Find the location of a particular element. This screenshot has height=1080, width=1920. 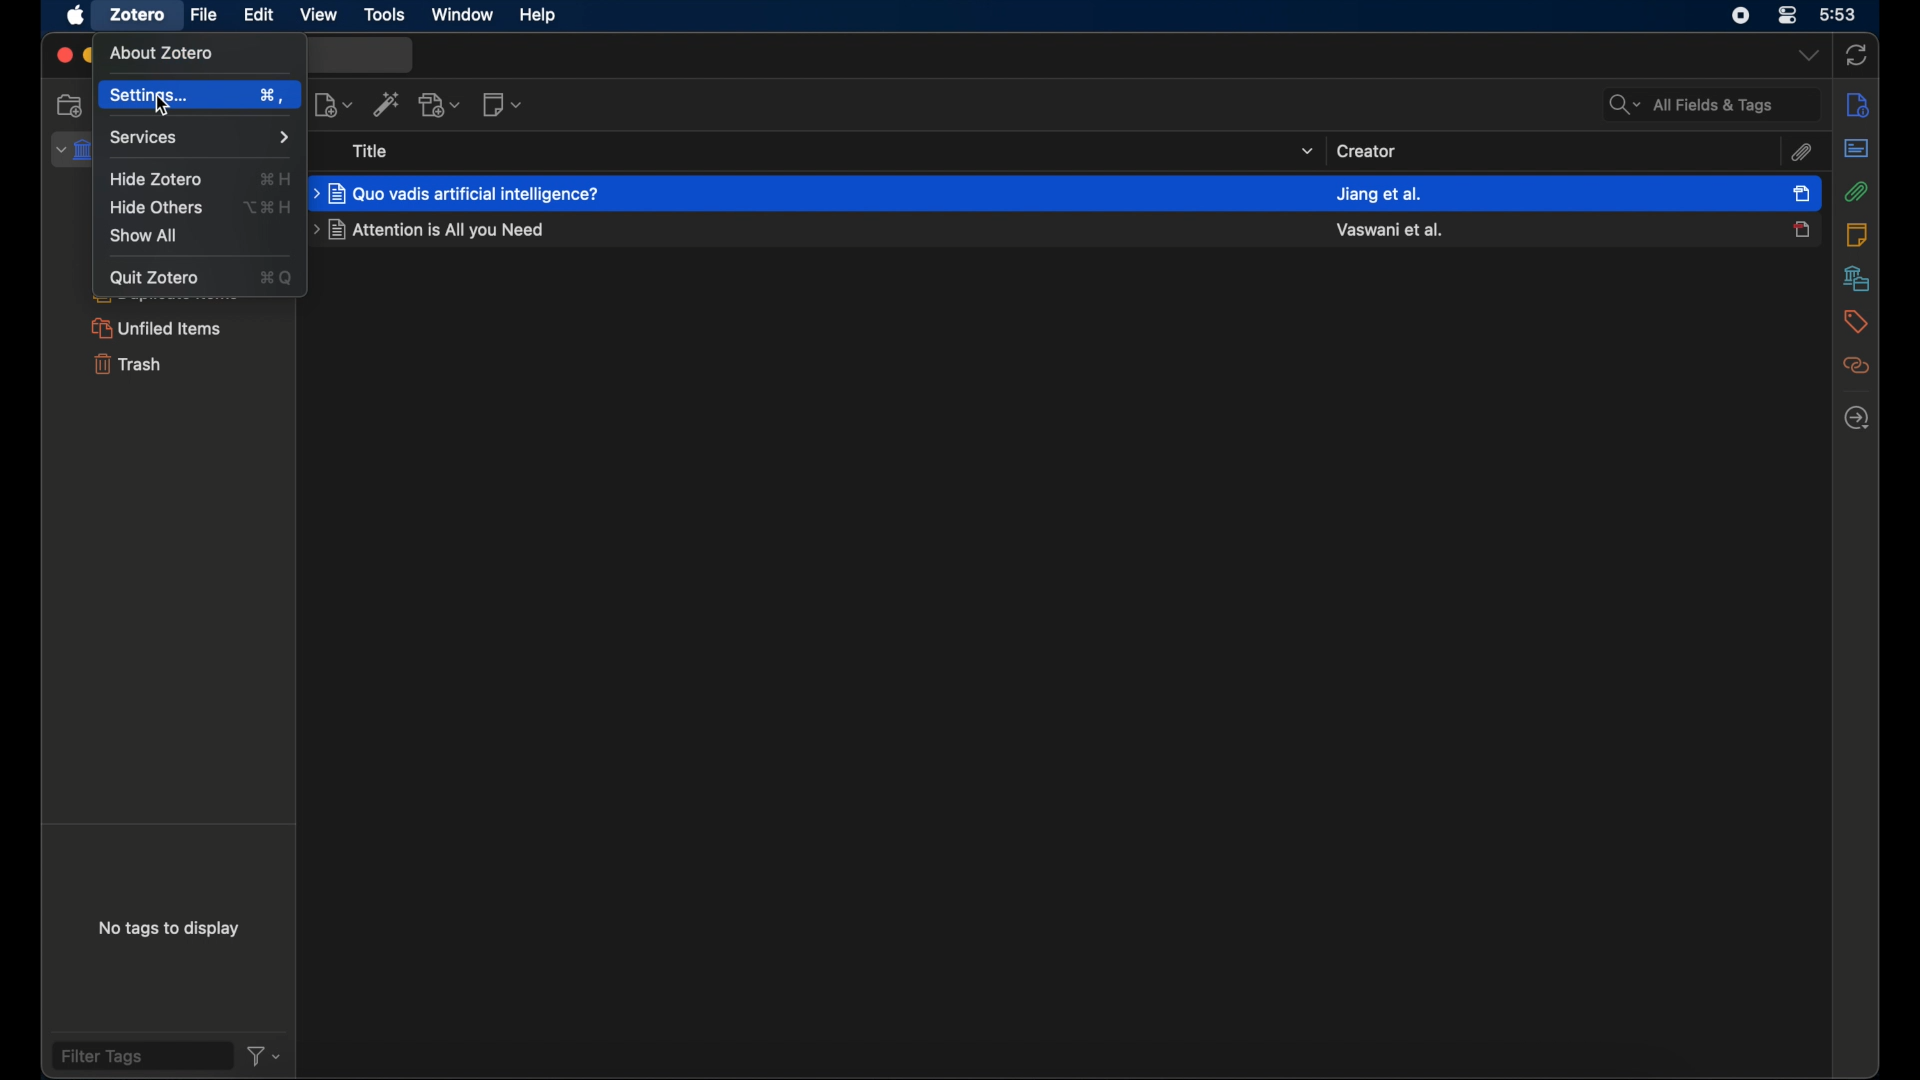

tools is located at coordinates (385, 14).